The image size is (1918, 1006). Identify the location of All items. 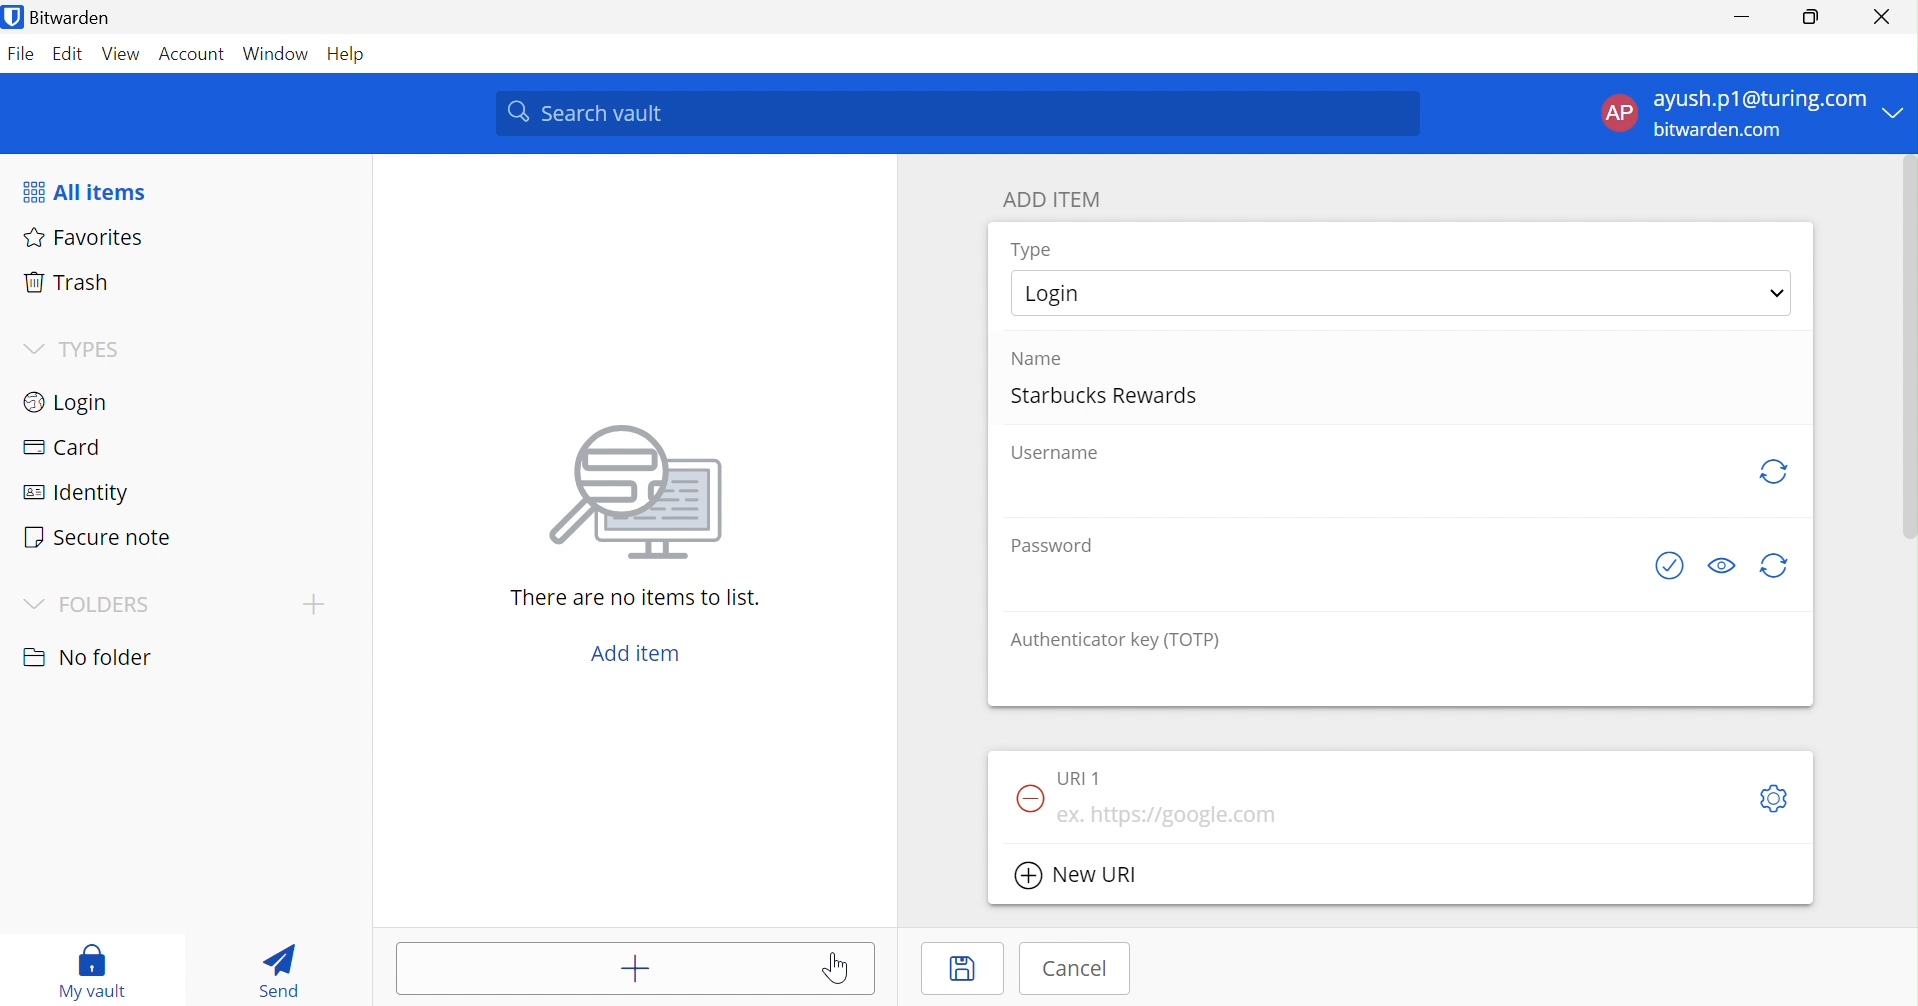
(82, 193).